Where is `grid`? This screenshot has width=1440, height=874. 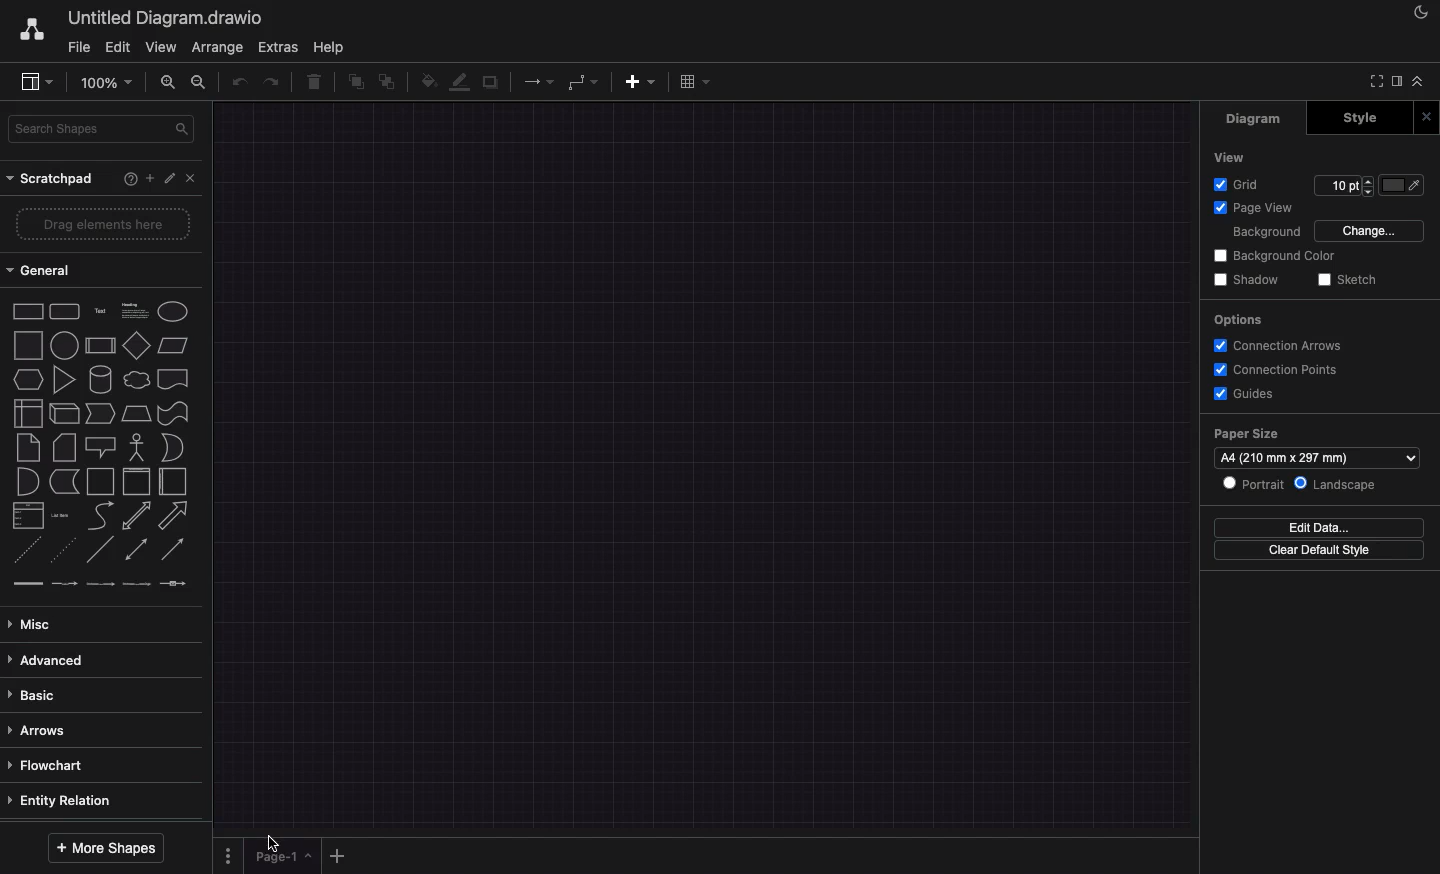 grid is located at coordinates (1236, 186).